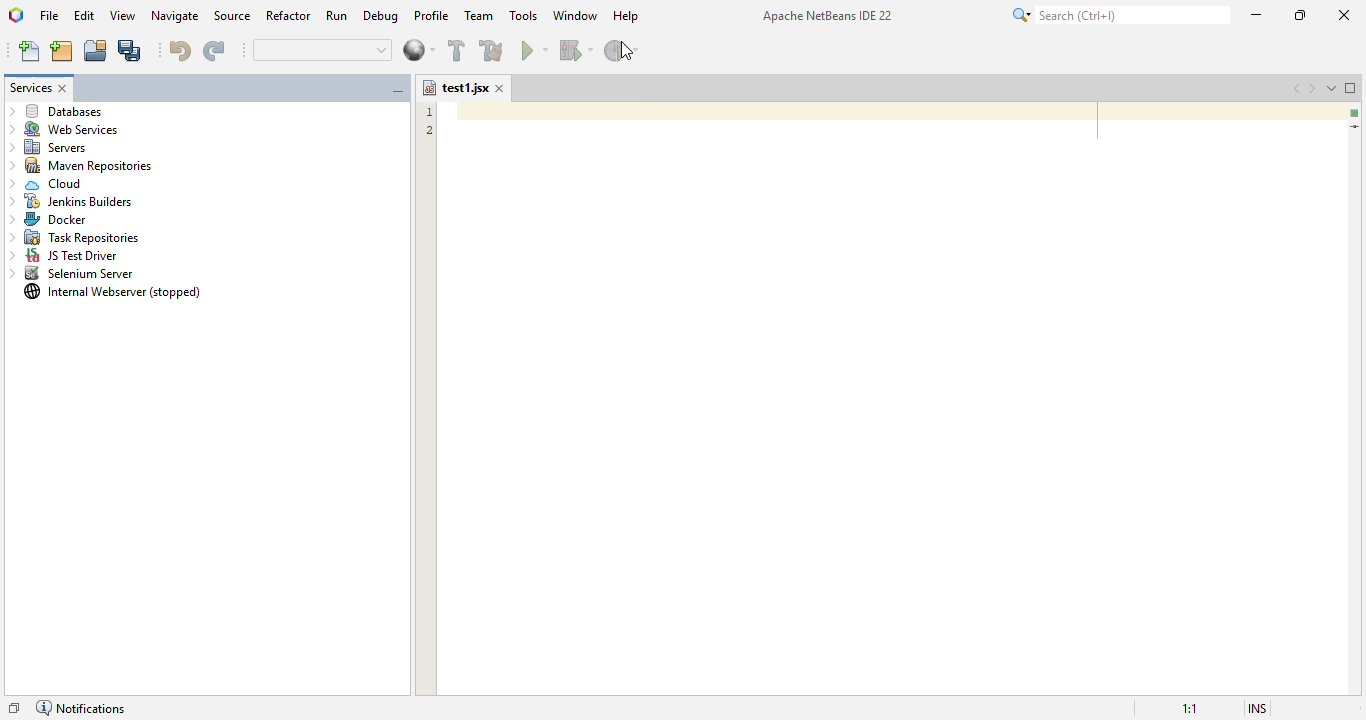 The width and height of the screenshot is (1366, 720). I want to click on cloud, so click(46, 183).